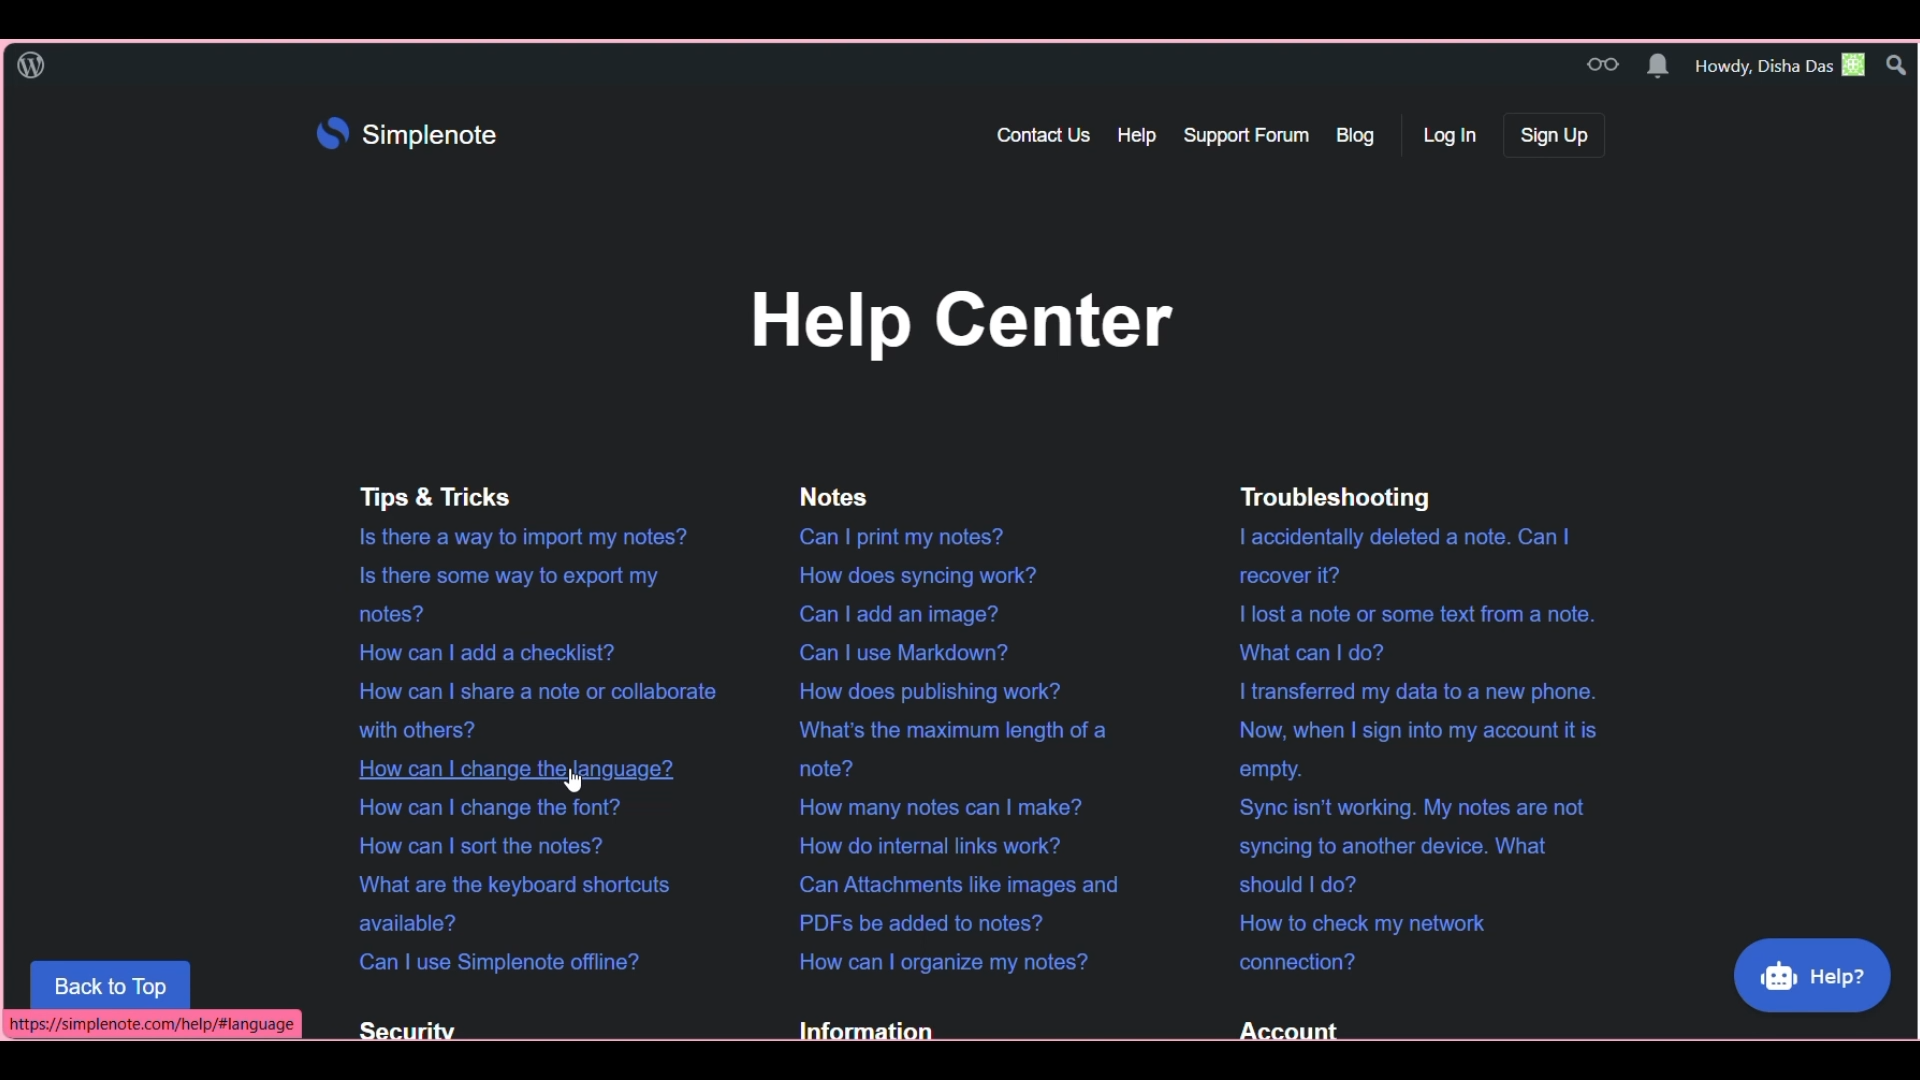 The width and height of the screenshot is (1920, 1080). I want to click on cursor, so click(572, 784).